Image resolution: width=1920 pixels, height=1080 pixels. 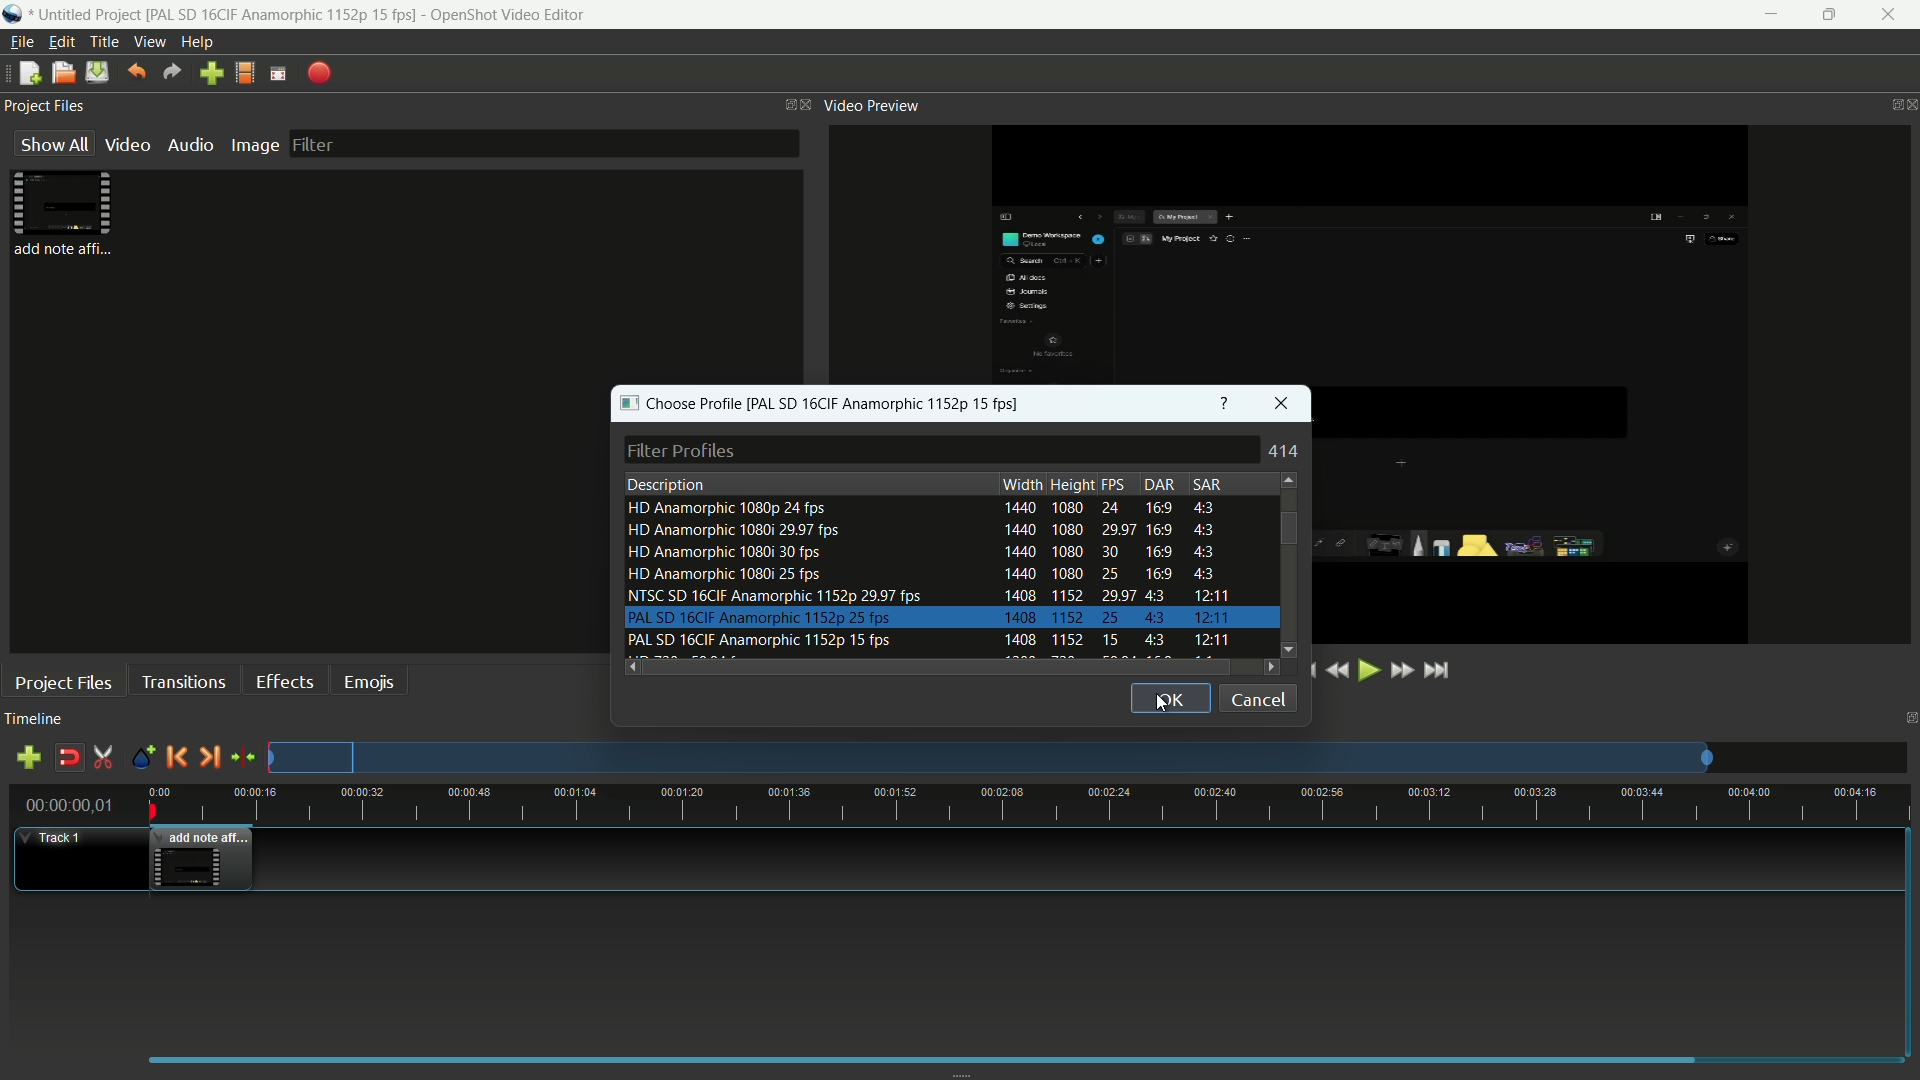 What do you see at coordinates (871, 107) in the screenshot?
I see `video preview` at bounding box center [871, 107].